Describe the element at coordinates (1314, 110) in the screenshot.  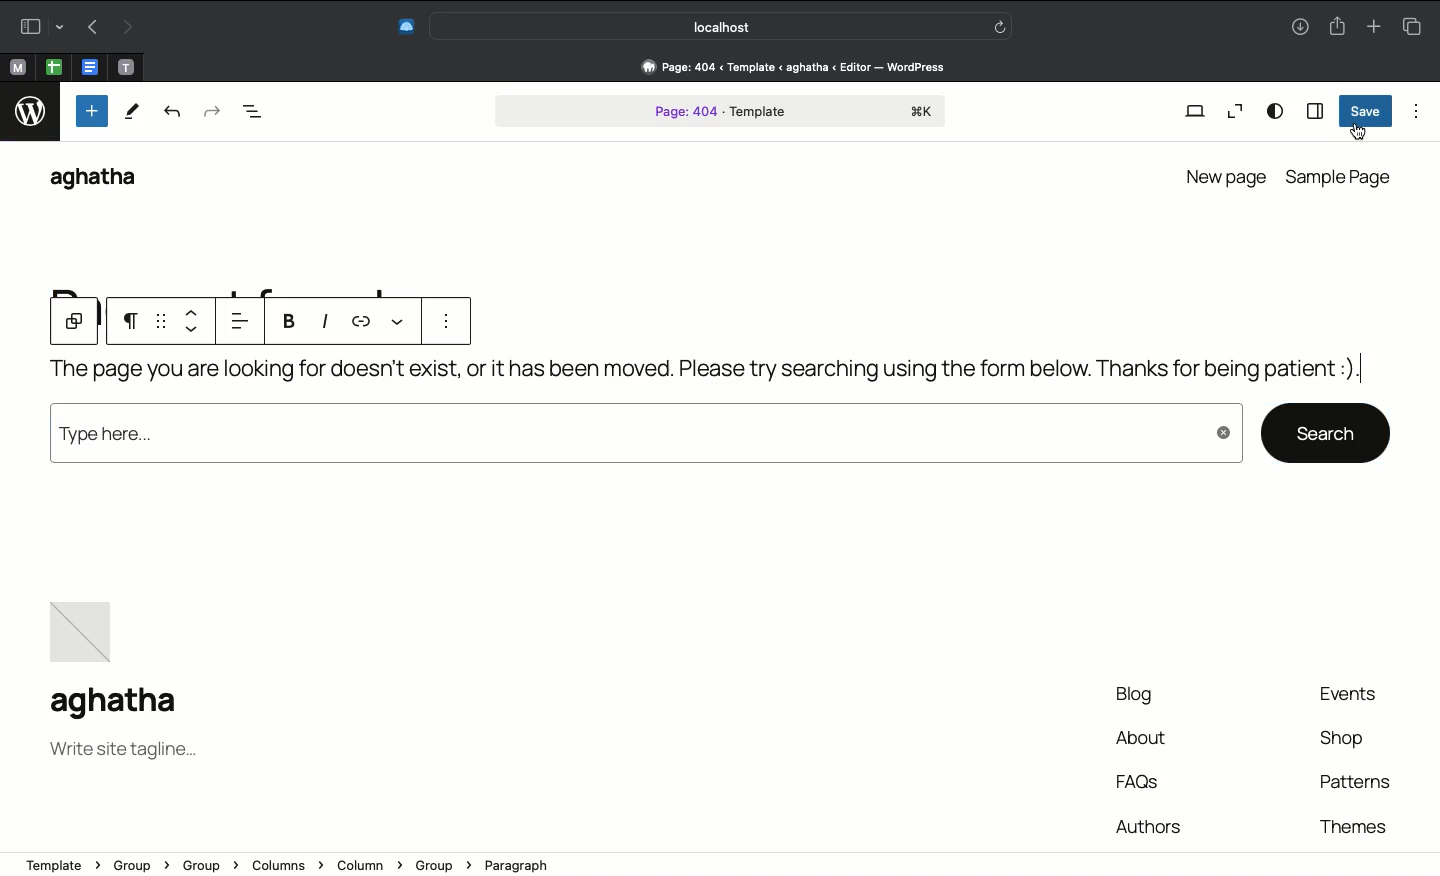
I see `Sidebar` at that location.